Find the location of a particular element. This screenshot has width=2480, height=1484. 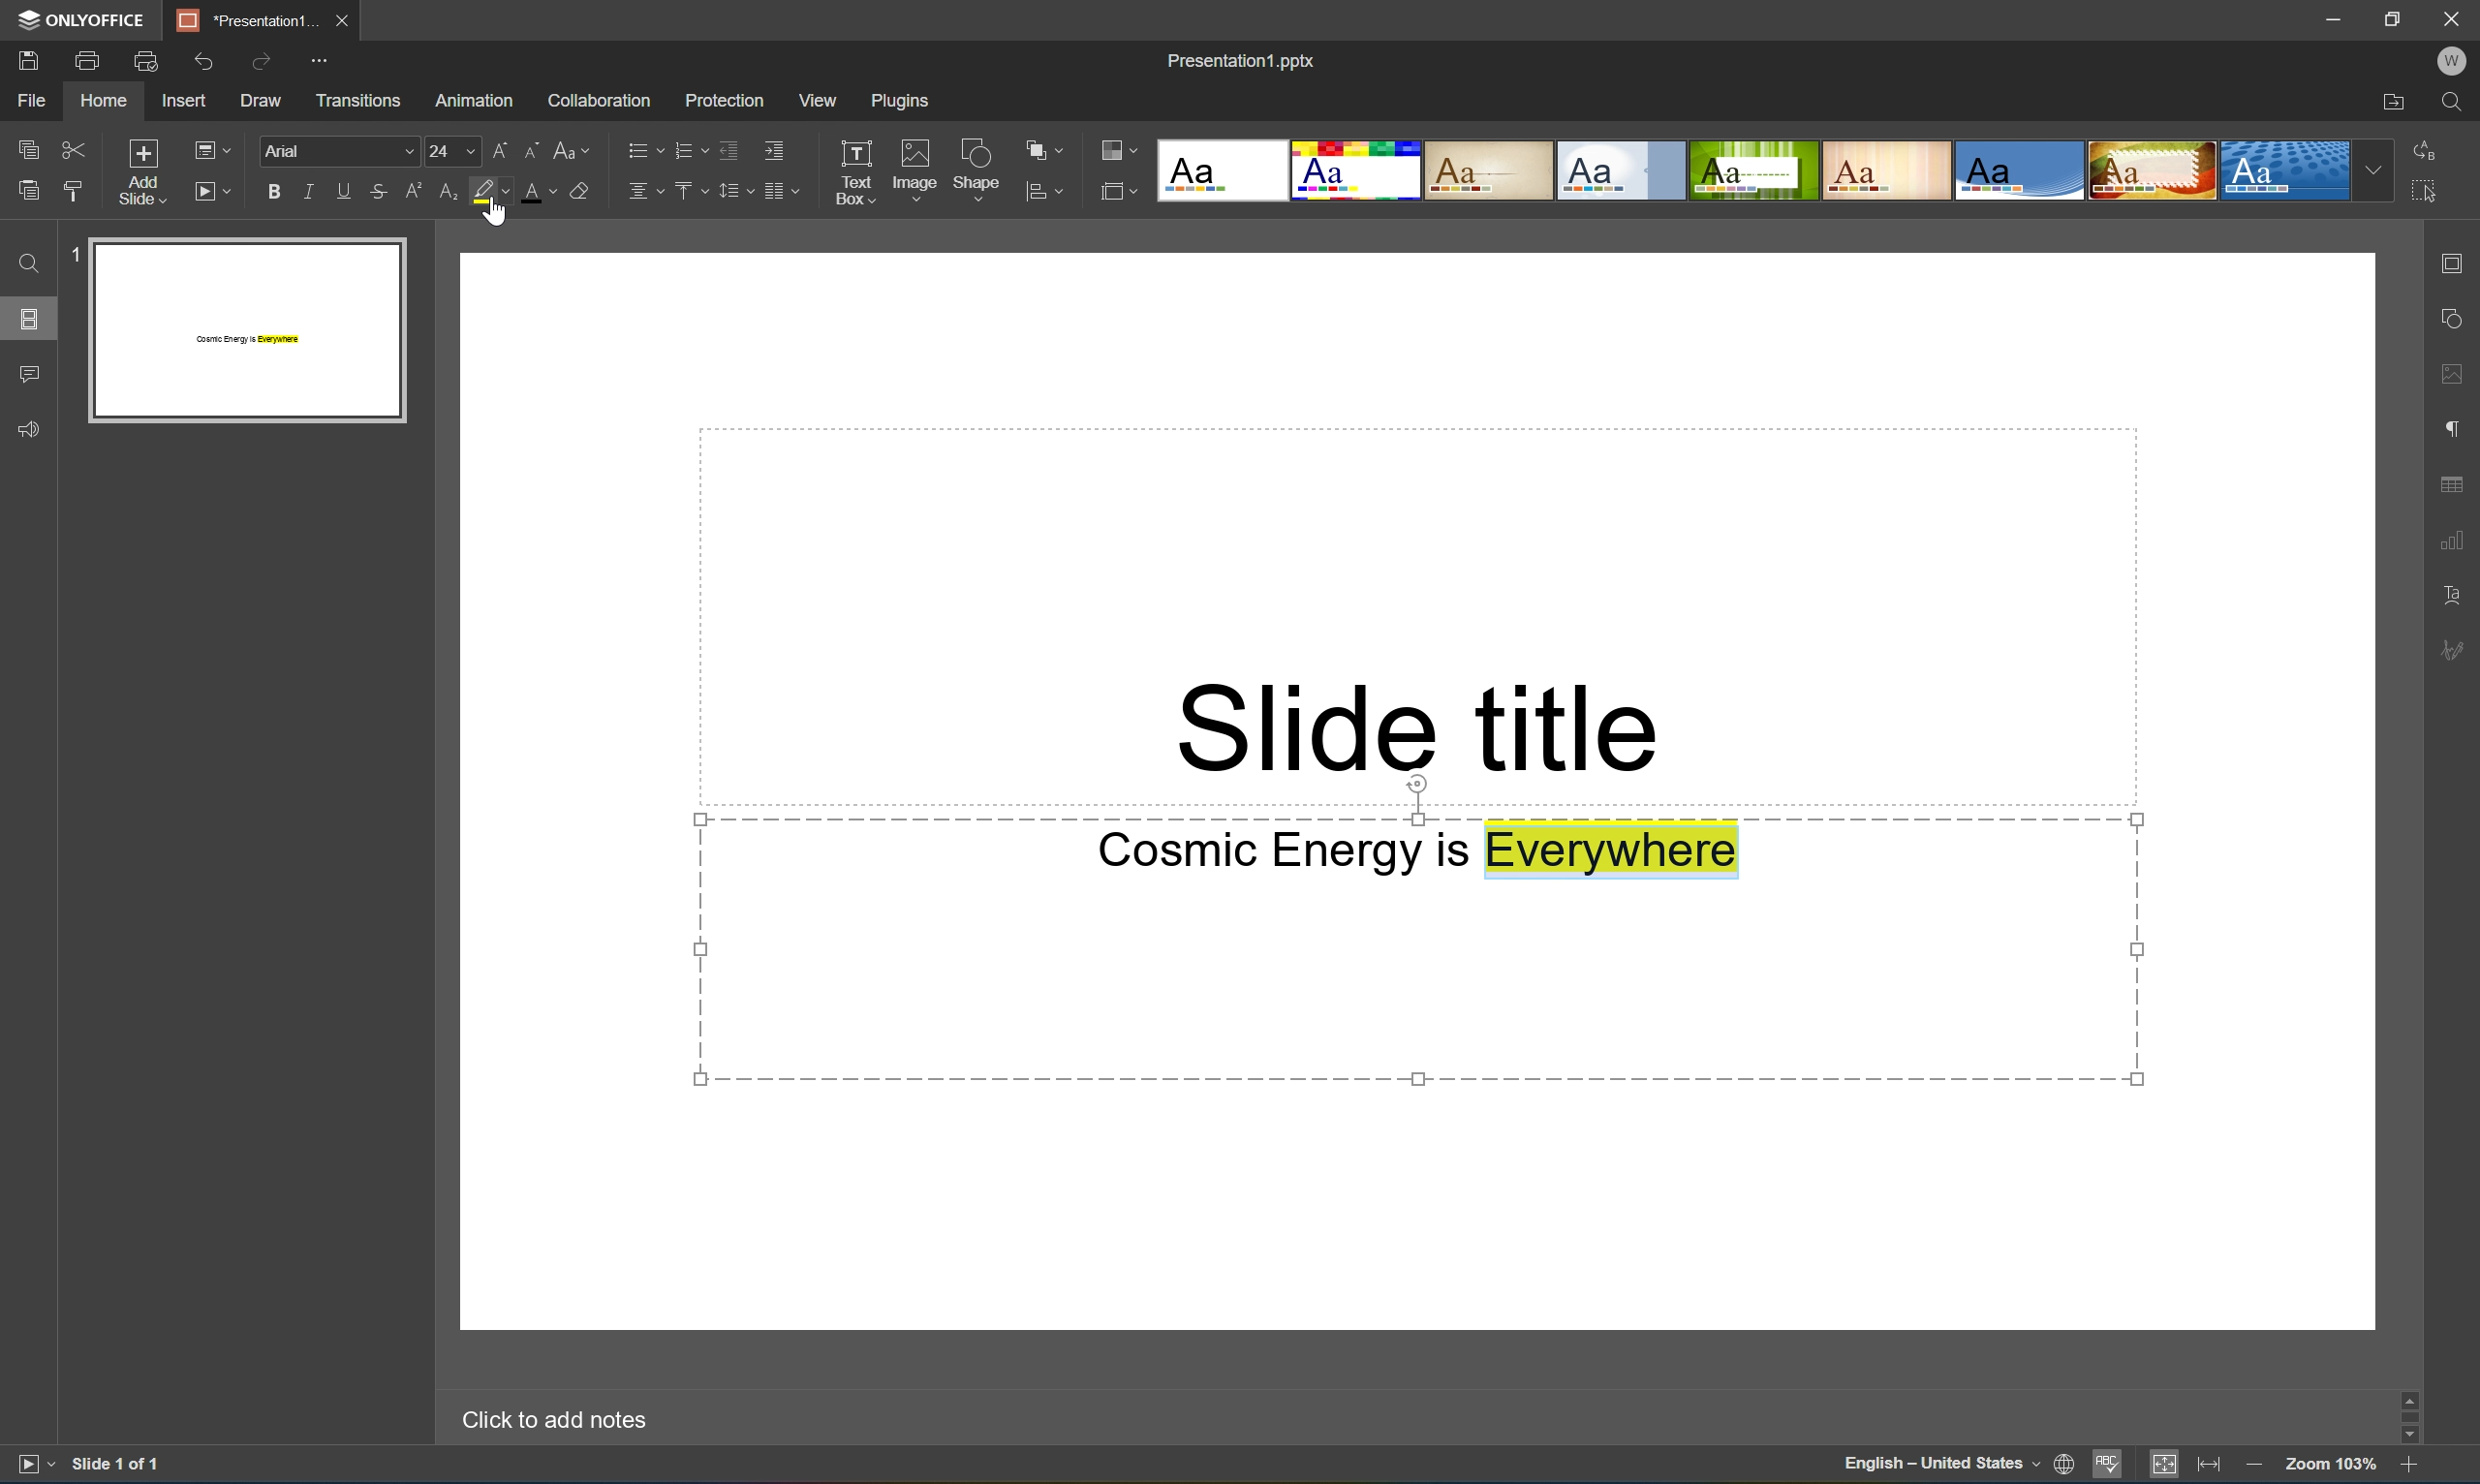

Add Slide is located at coordinates (144, 173).